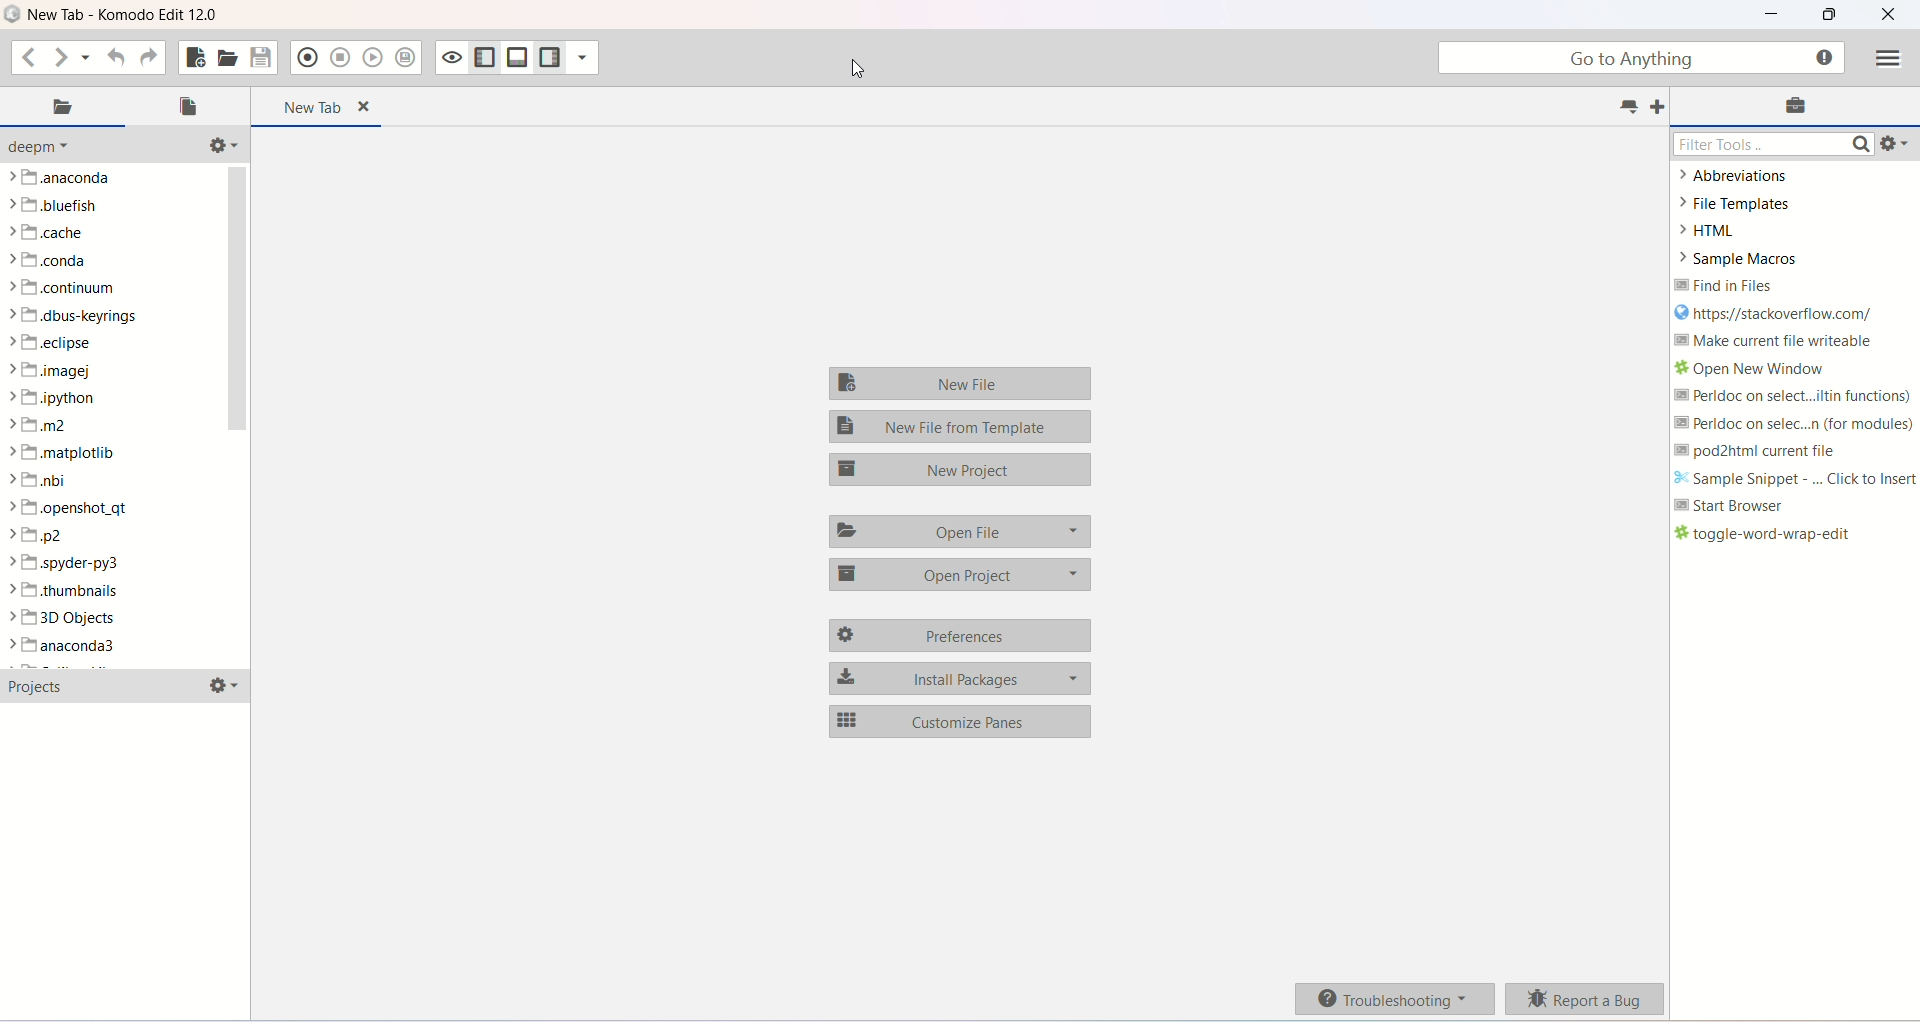 The width and height of the screenshot is (1920, 1022). Describe the element at coordinates (1771, 144) in the screenshot. I see `filter tools` at that location.